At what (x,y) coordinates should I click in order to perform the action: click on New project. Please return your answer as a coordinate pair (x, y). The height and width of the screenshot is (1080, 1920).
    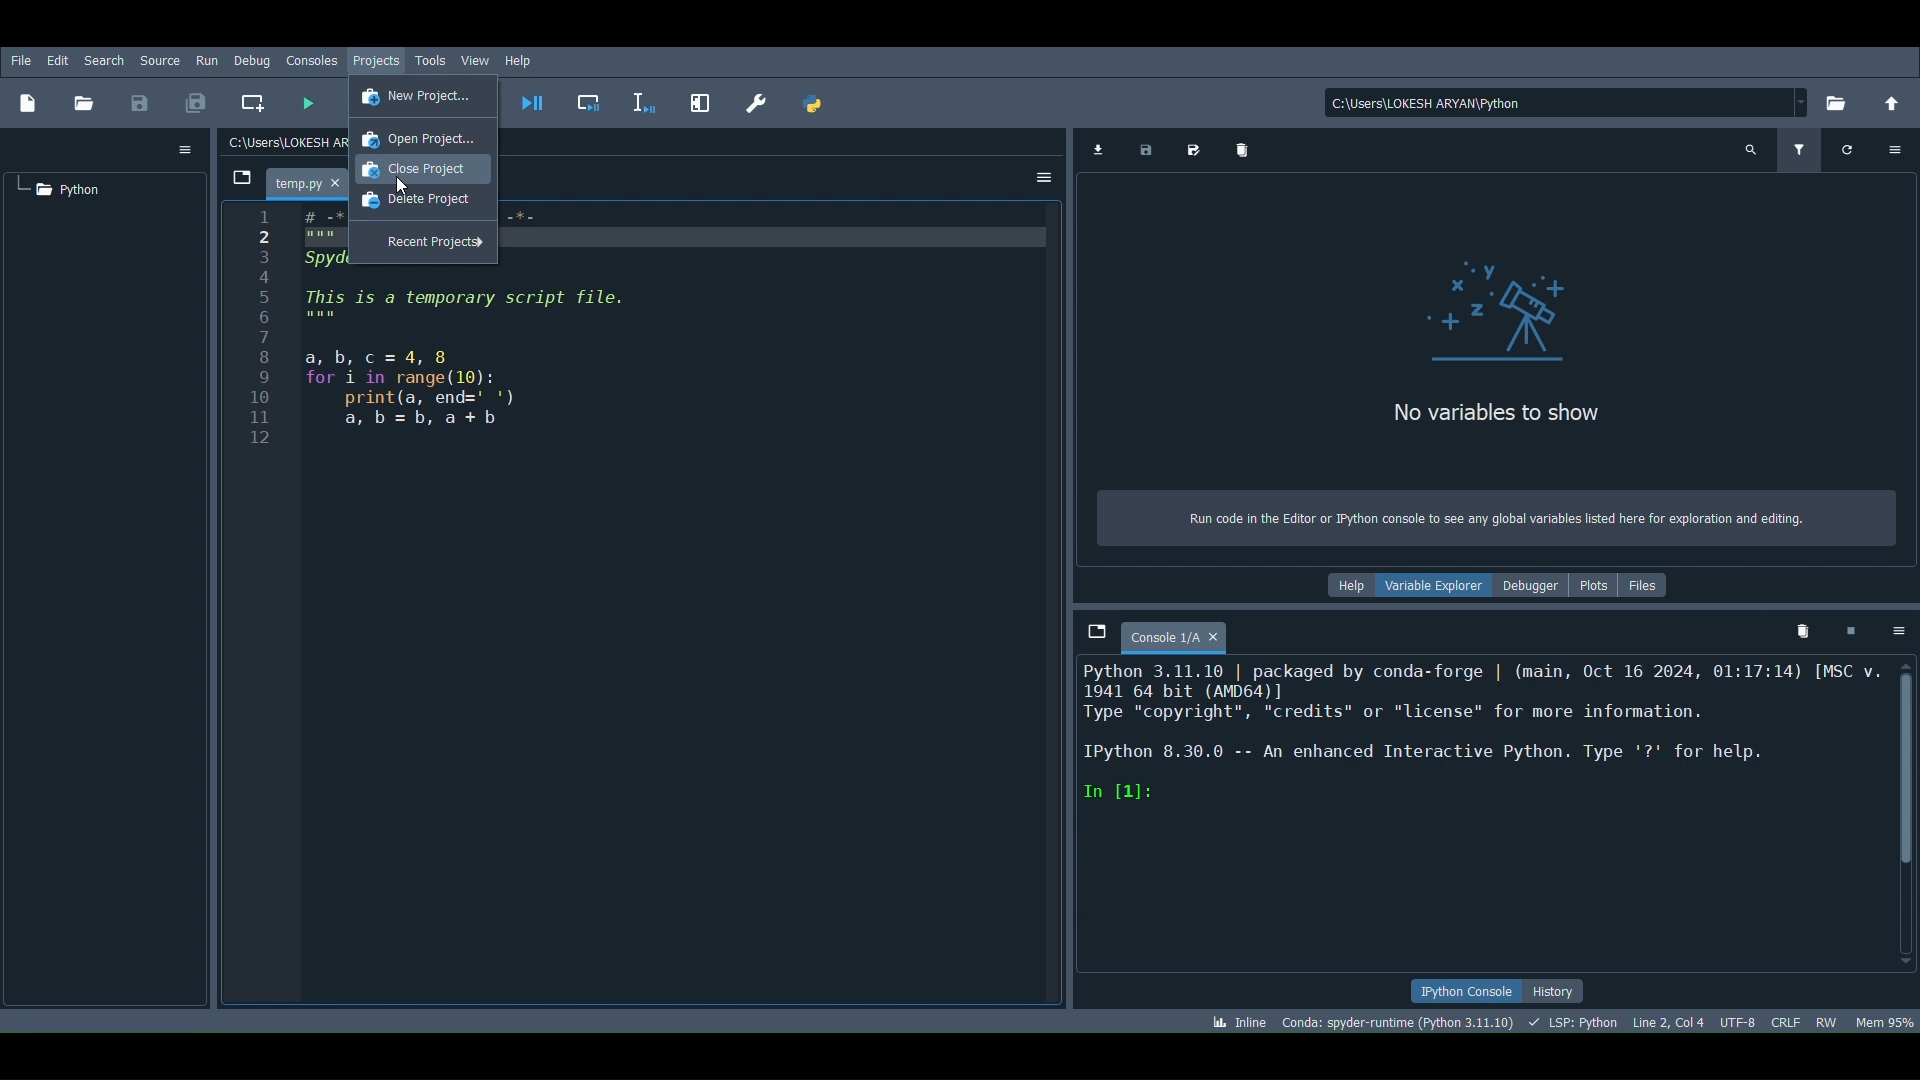
    Looking at the image, I should click on (418, 96).